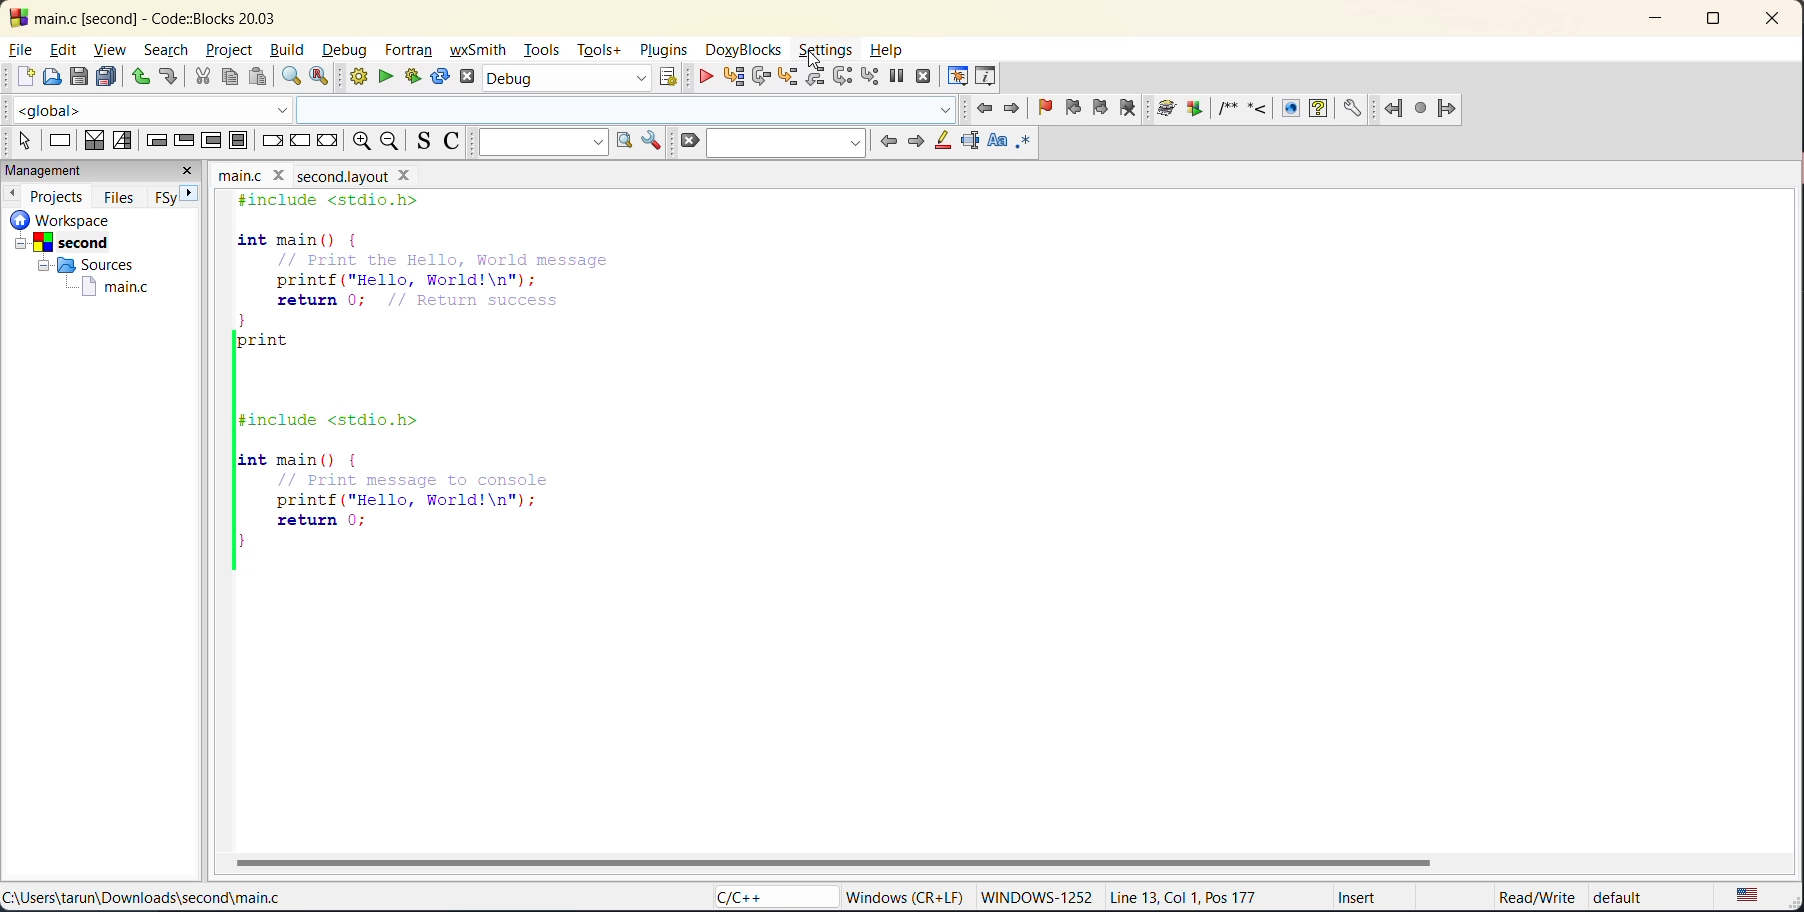  Describe the element at coordinates (760, 77) in the screenshot. I see `next line` at that location.